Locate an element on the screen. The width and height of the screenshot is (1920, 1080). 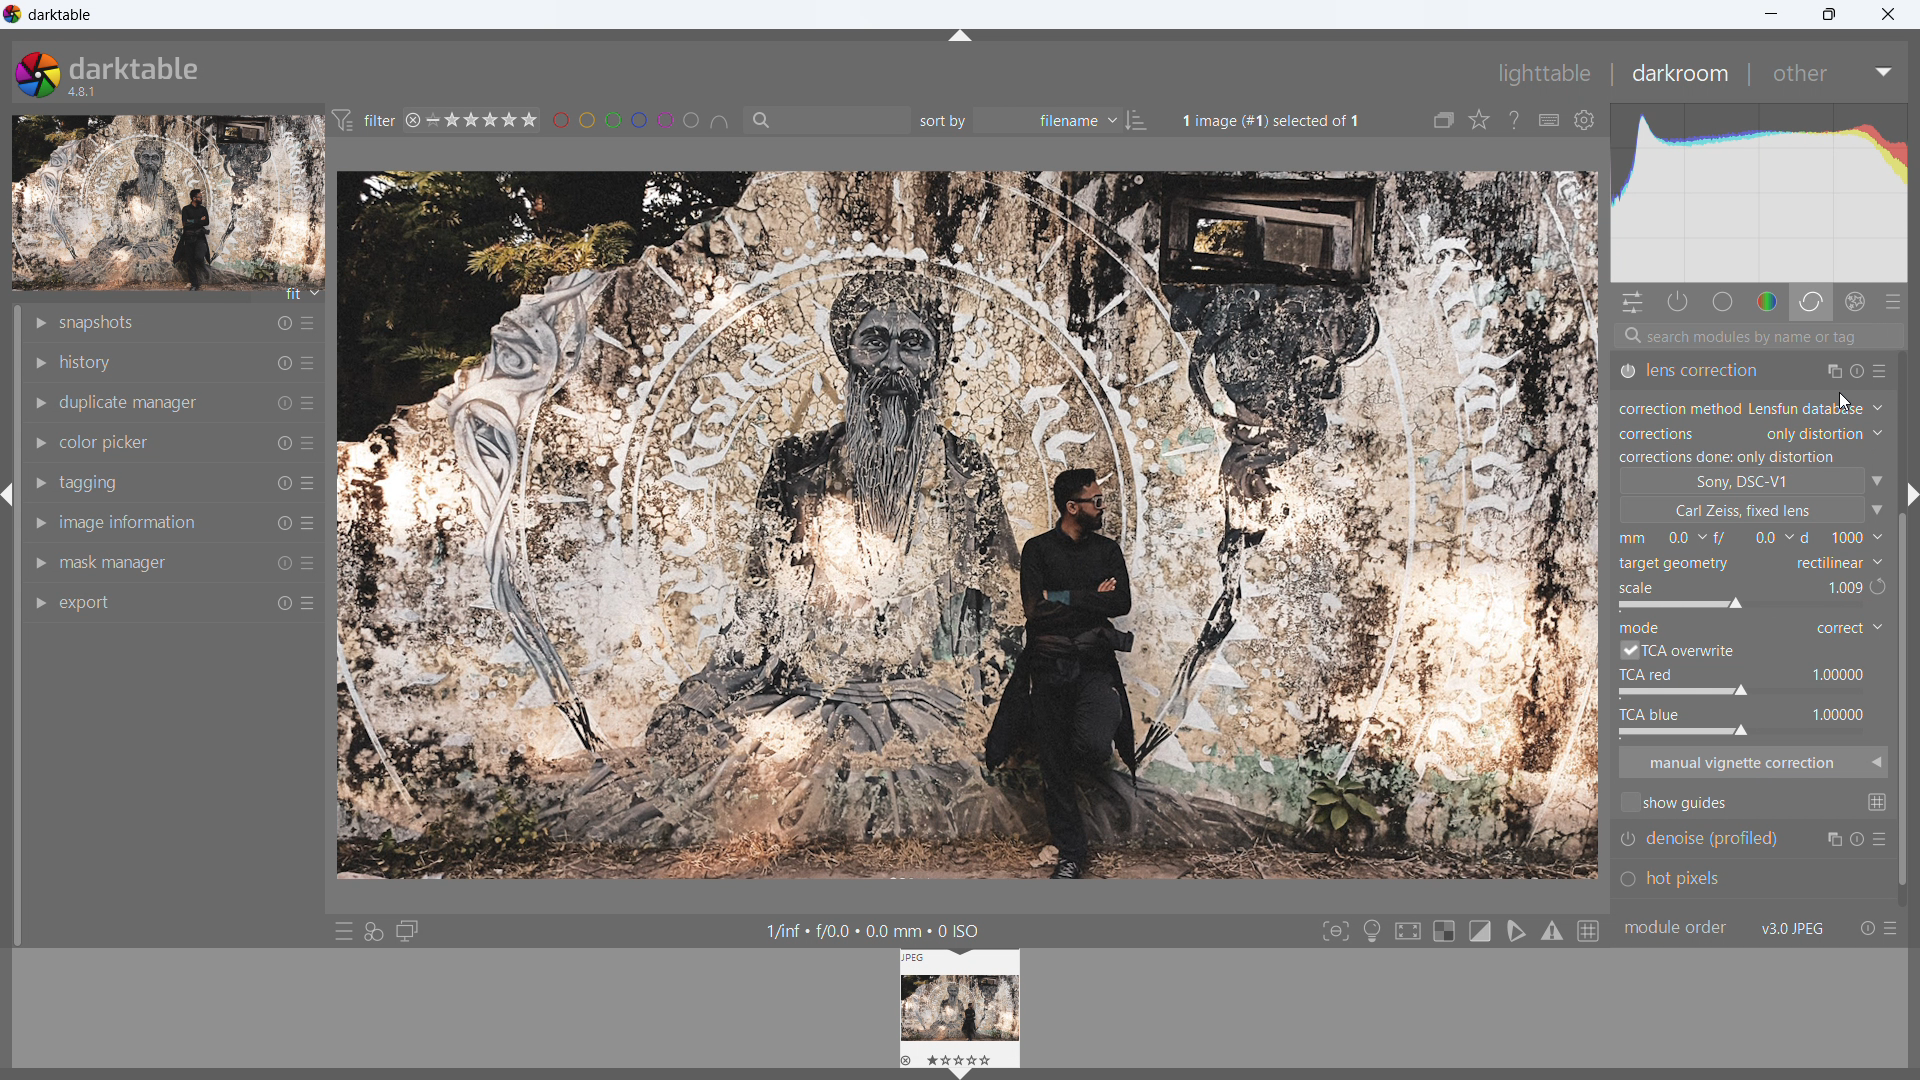
range rating is located at coordinates (496, 122).